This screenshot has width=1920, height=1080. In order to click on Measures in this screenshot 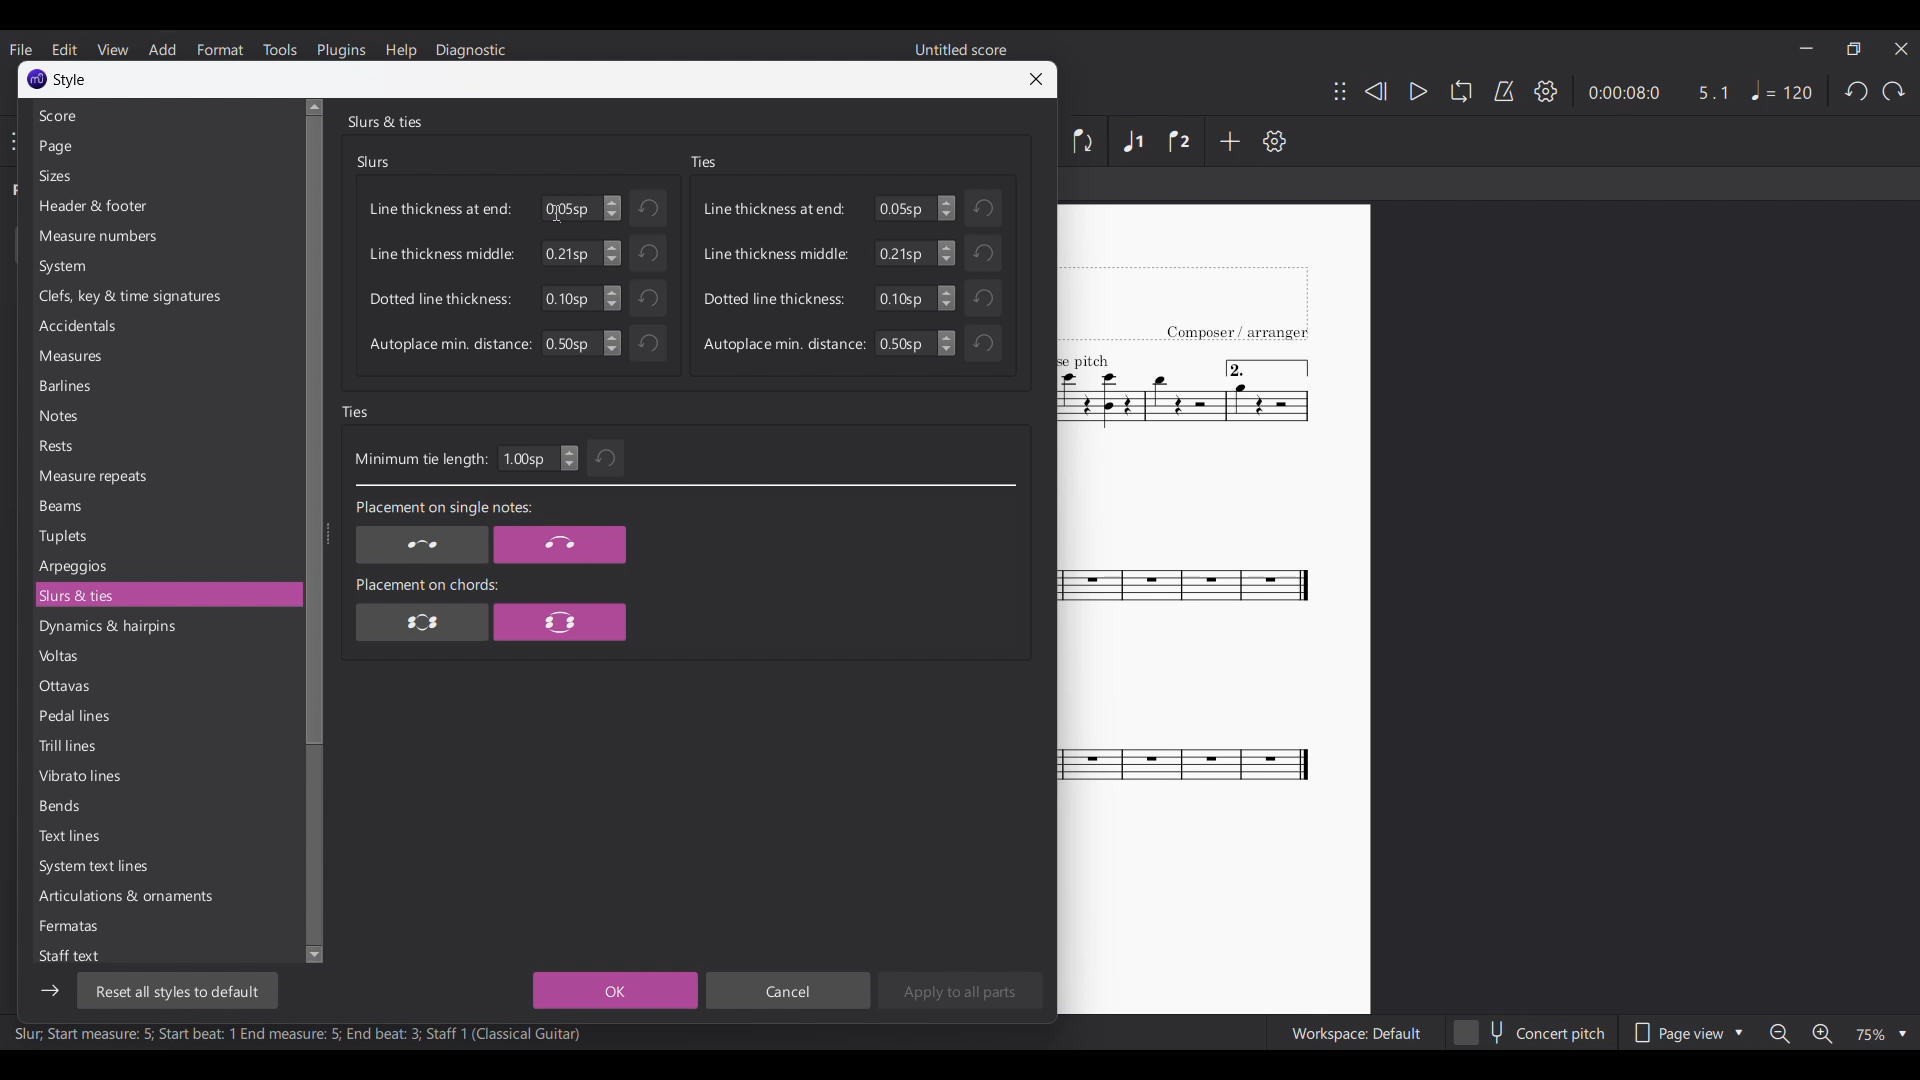, I will do `click(164, 356)`.